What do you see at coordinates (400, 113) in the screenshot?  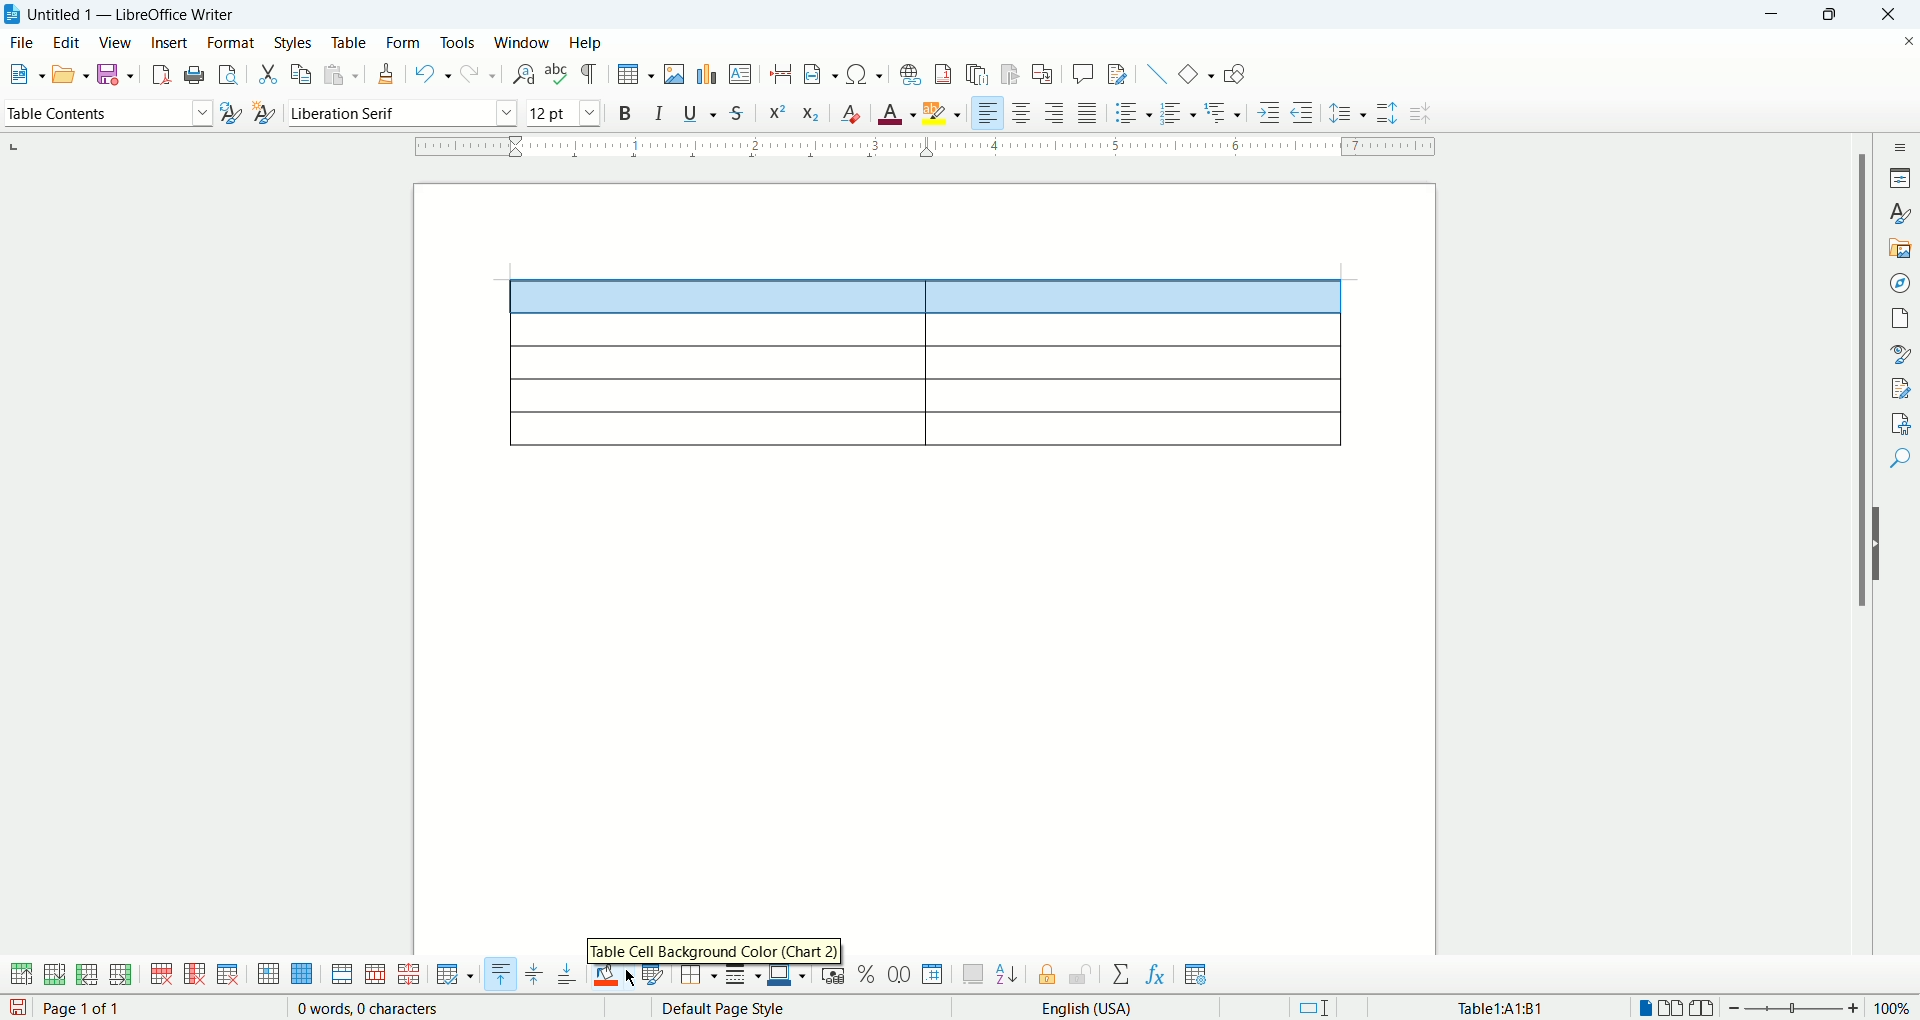 I see `font name` at bounding box center [400, 113].